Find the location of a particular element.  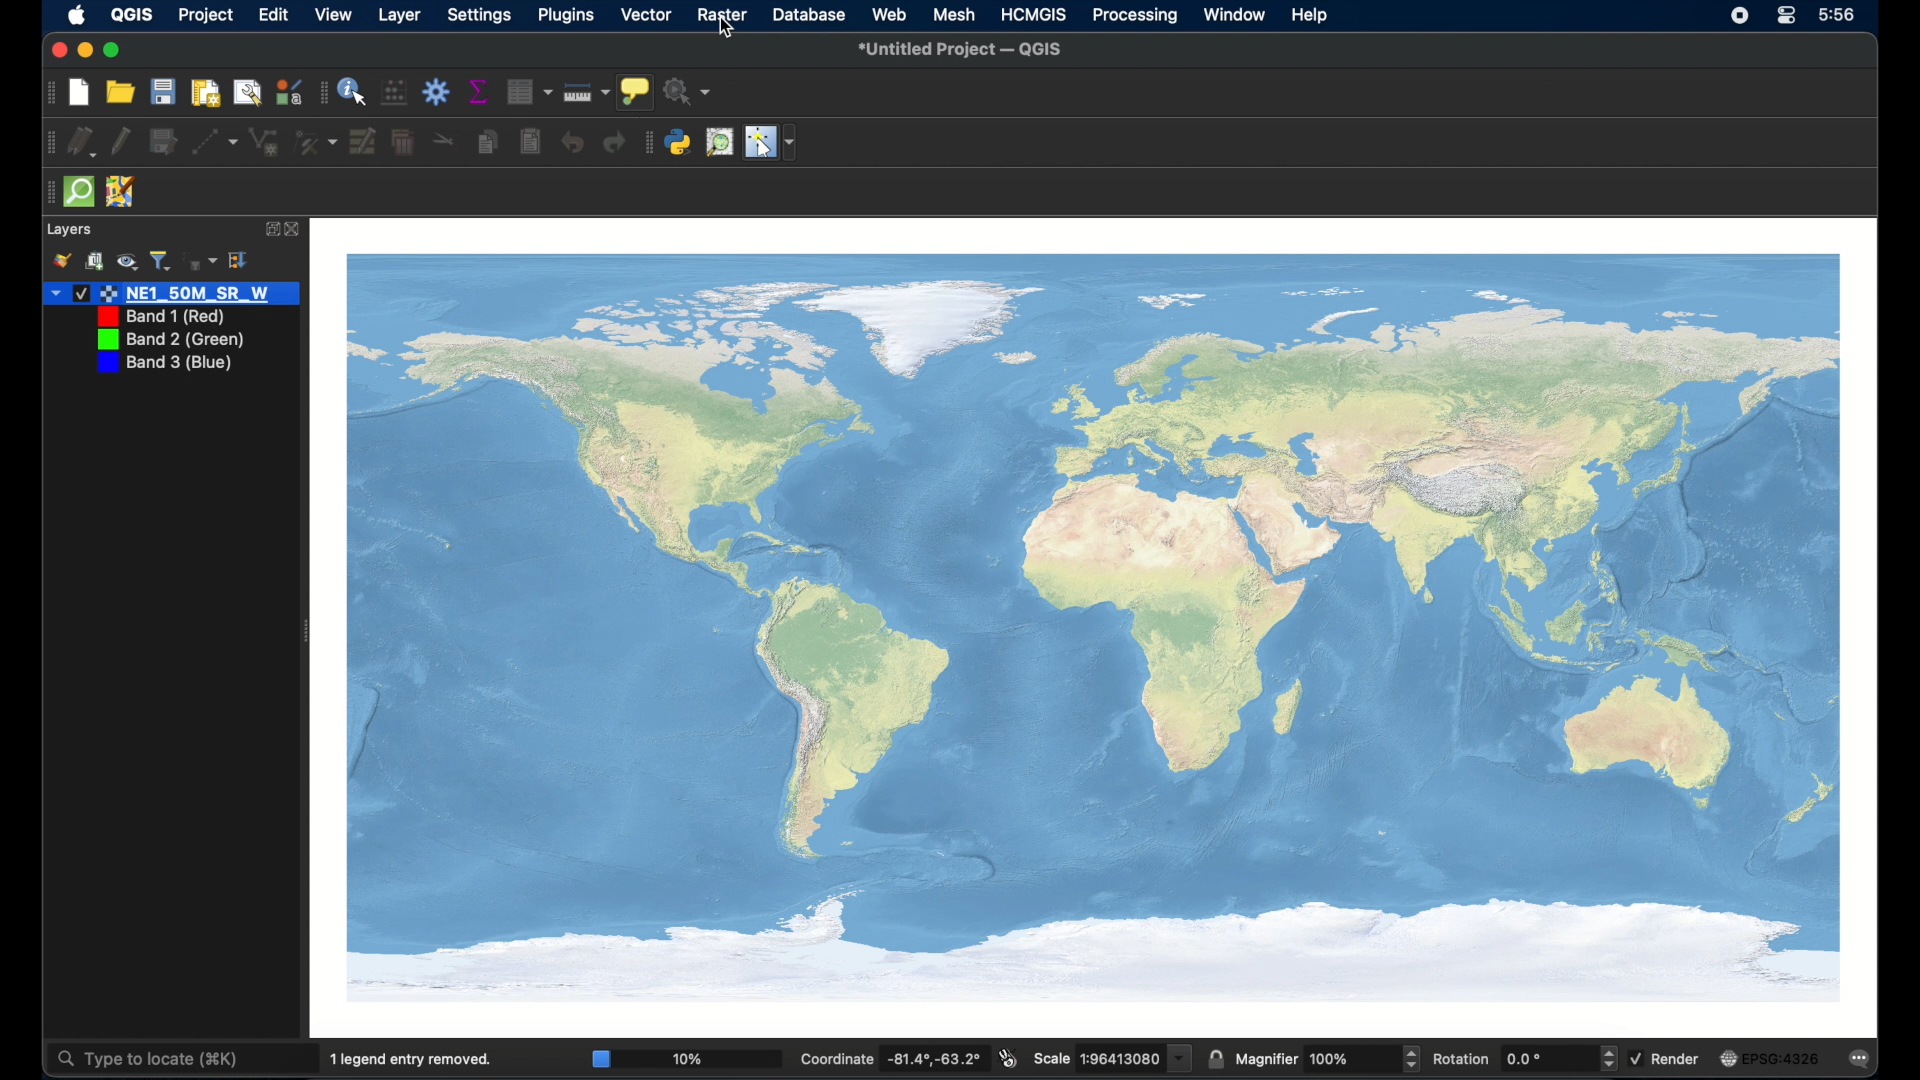

digitize with segment is located at coordinates (215, 142).